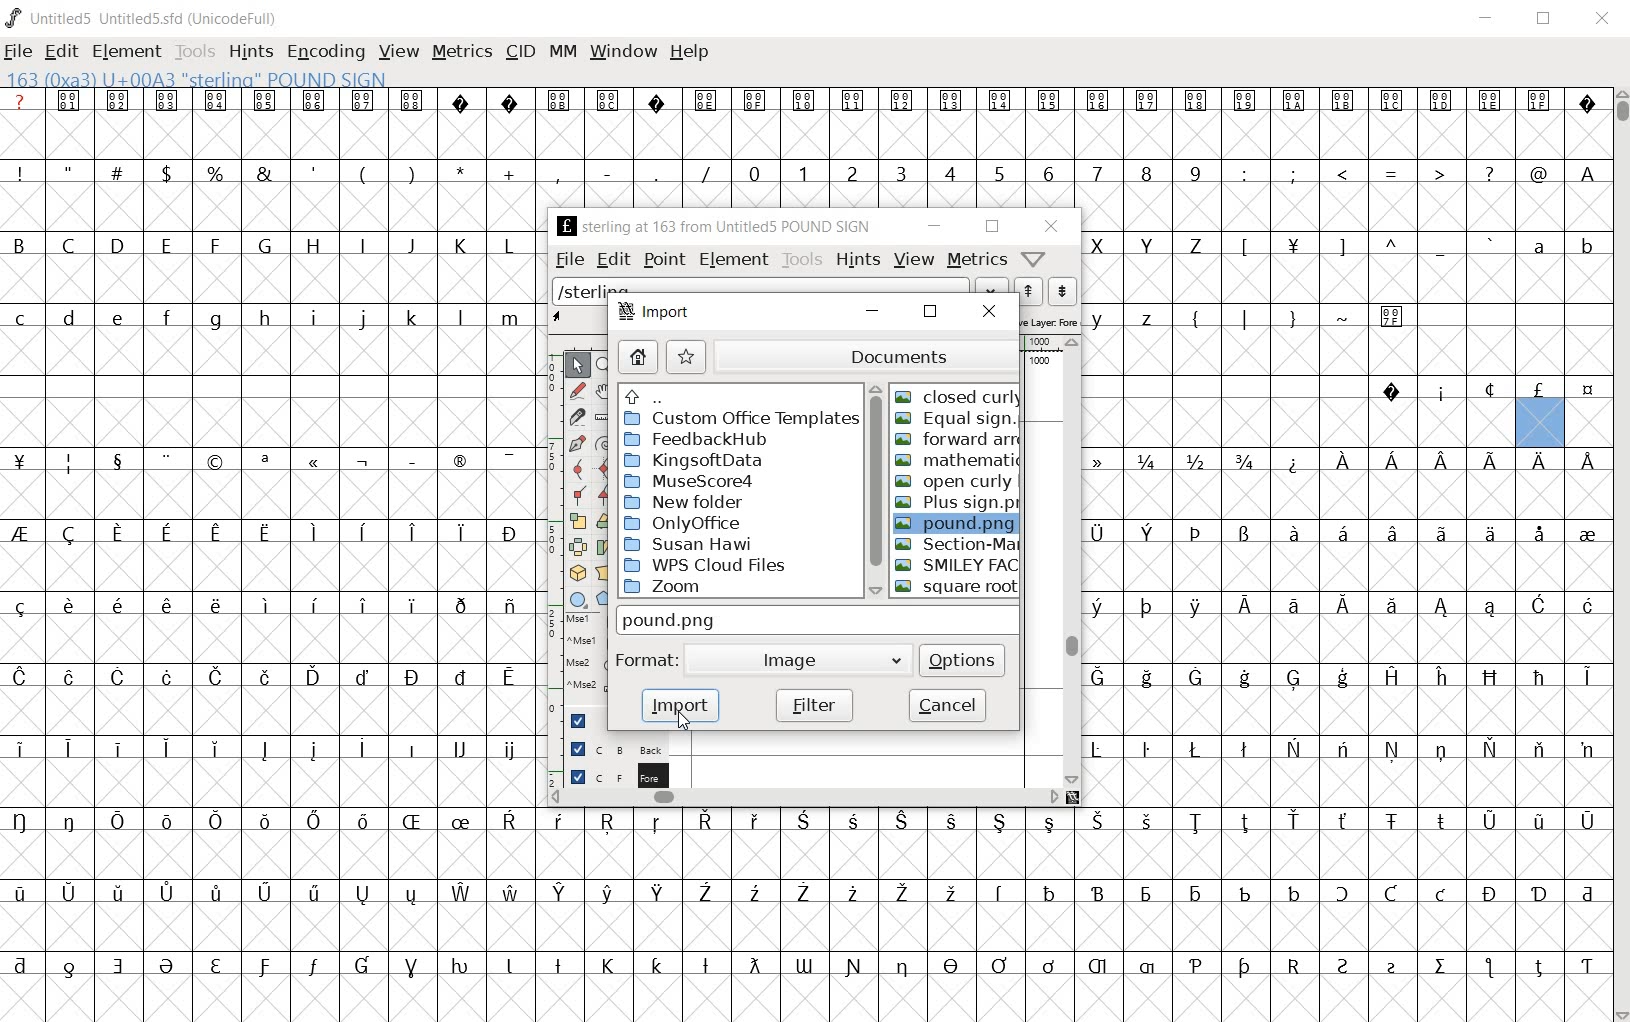  I want to click on Symbol, so click(169, 968).